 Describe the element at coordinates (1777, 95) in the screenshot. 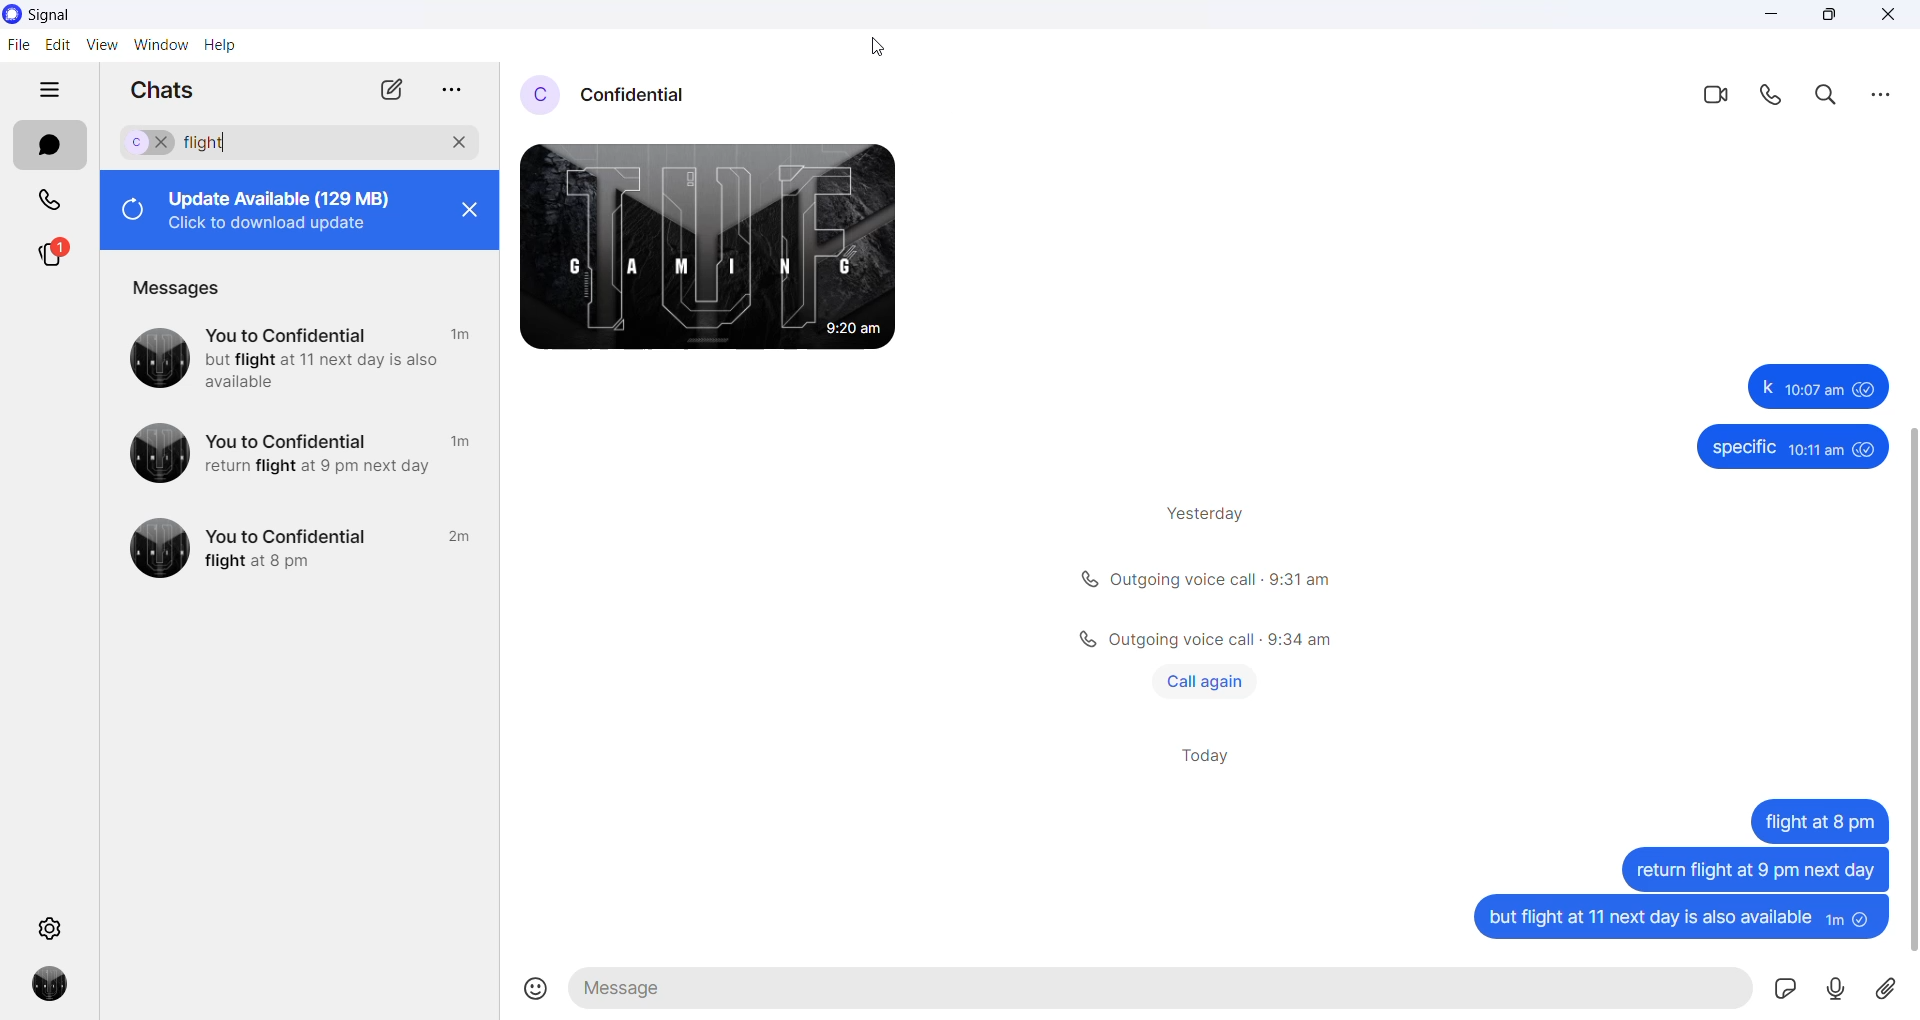

I see `call` at that location.